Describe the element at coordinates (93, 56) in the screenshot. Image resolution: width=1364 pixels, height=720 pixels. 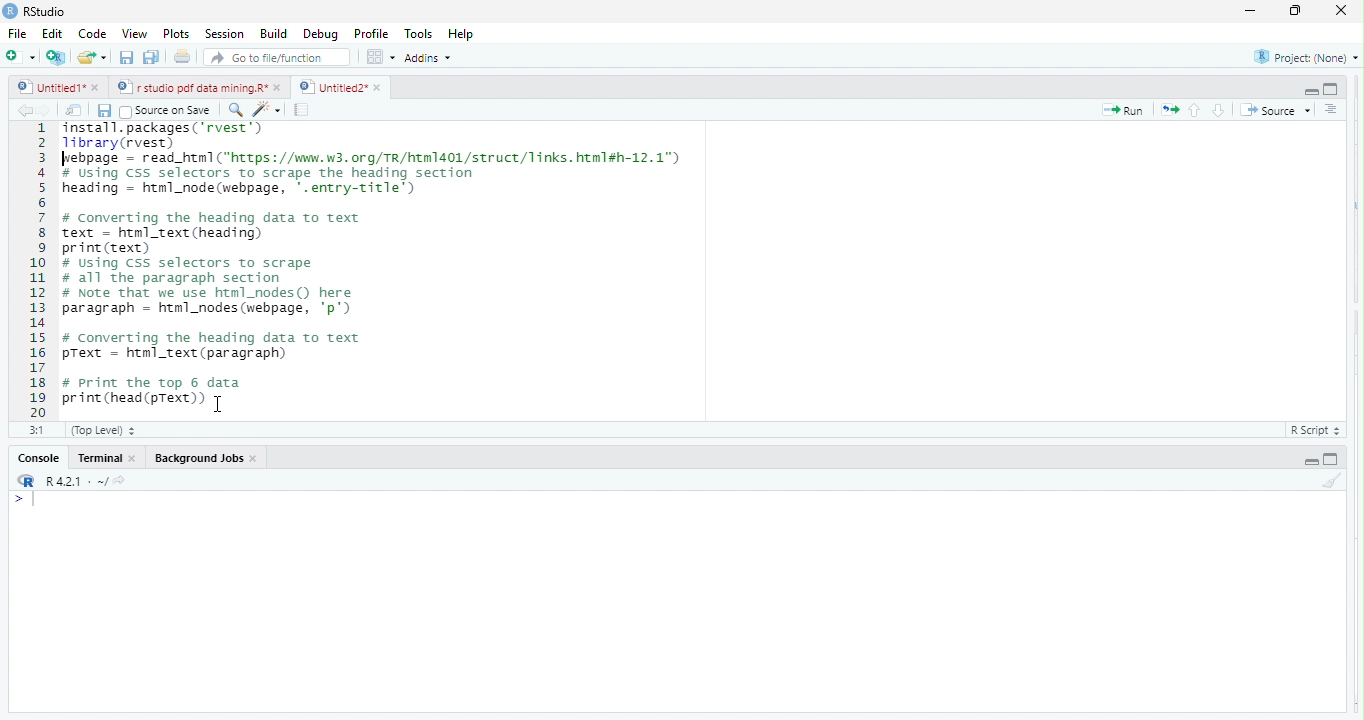
I see `open an existing file` at that location.